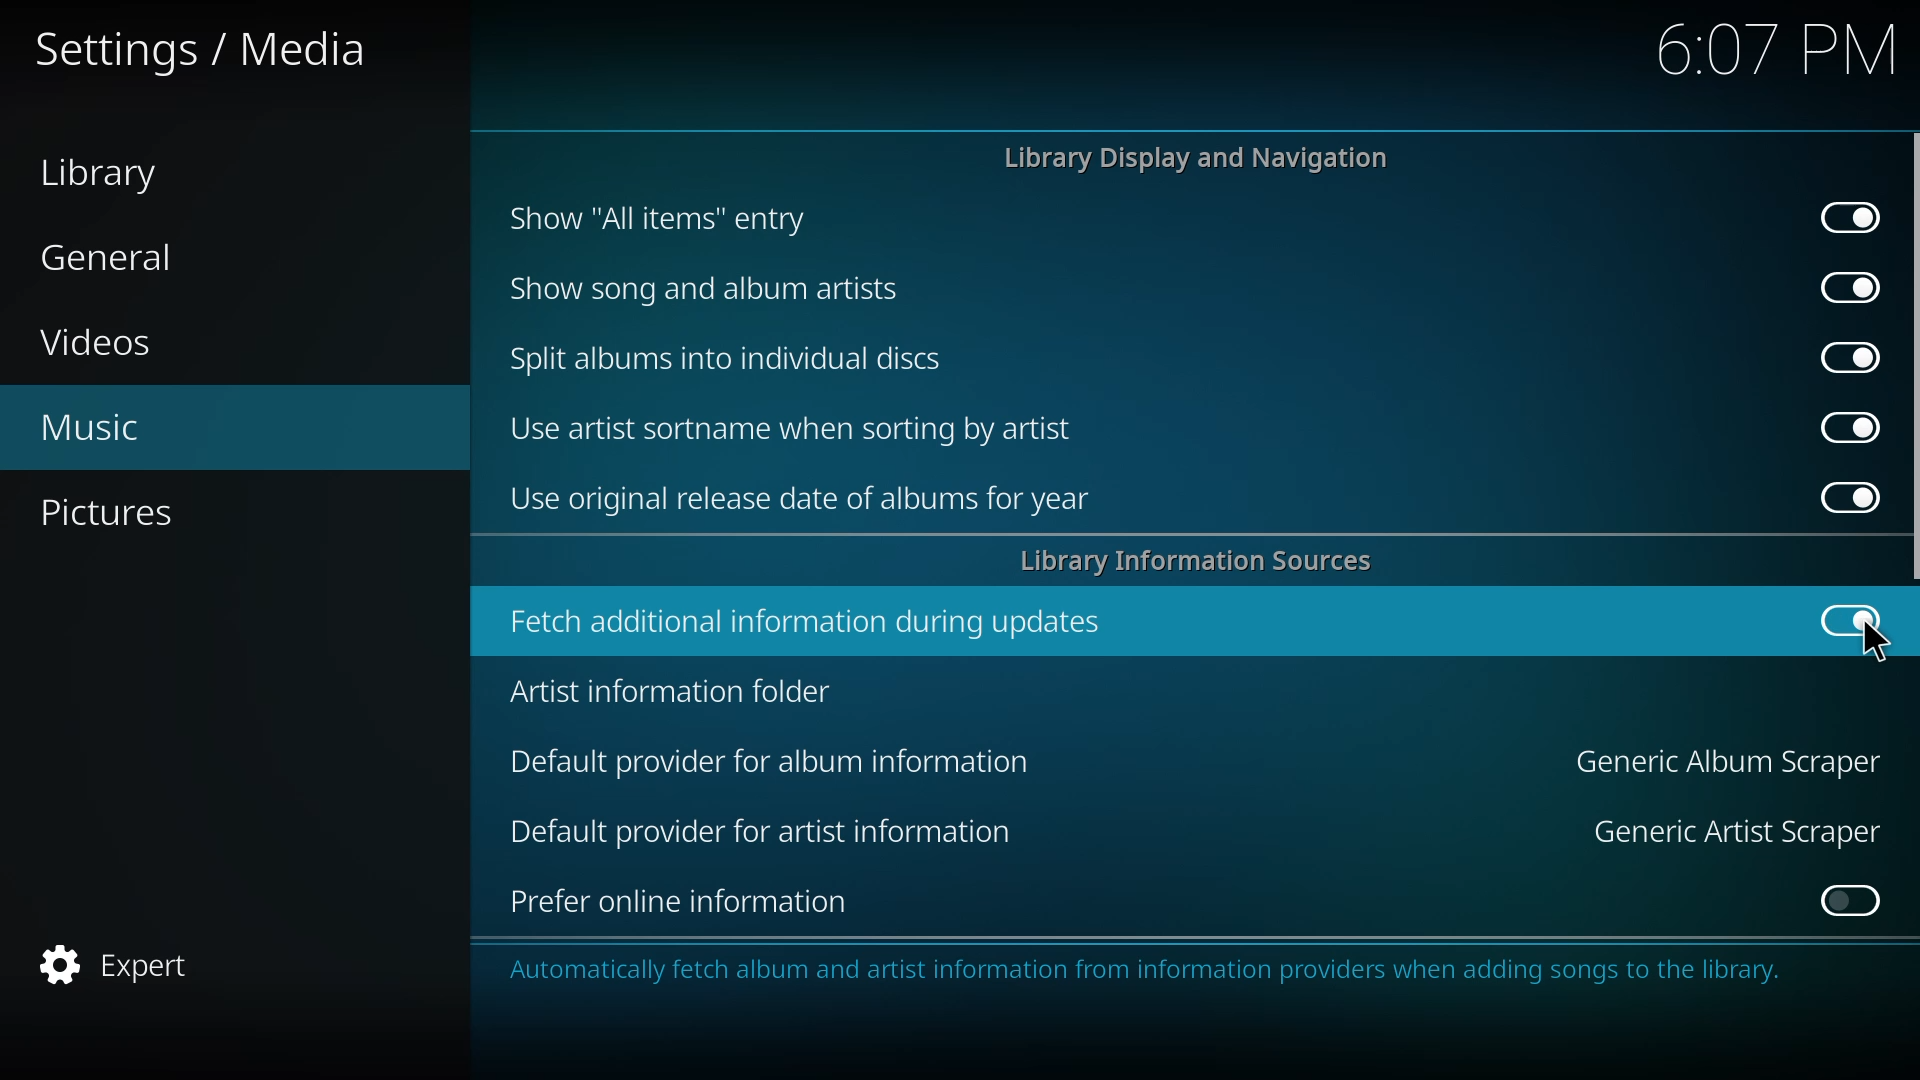 Image resolution: width=1920 pixels, height=1080 pixels. I want to click on general, so click(127, 260).